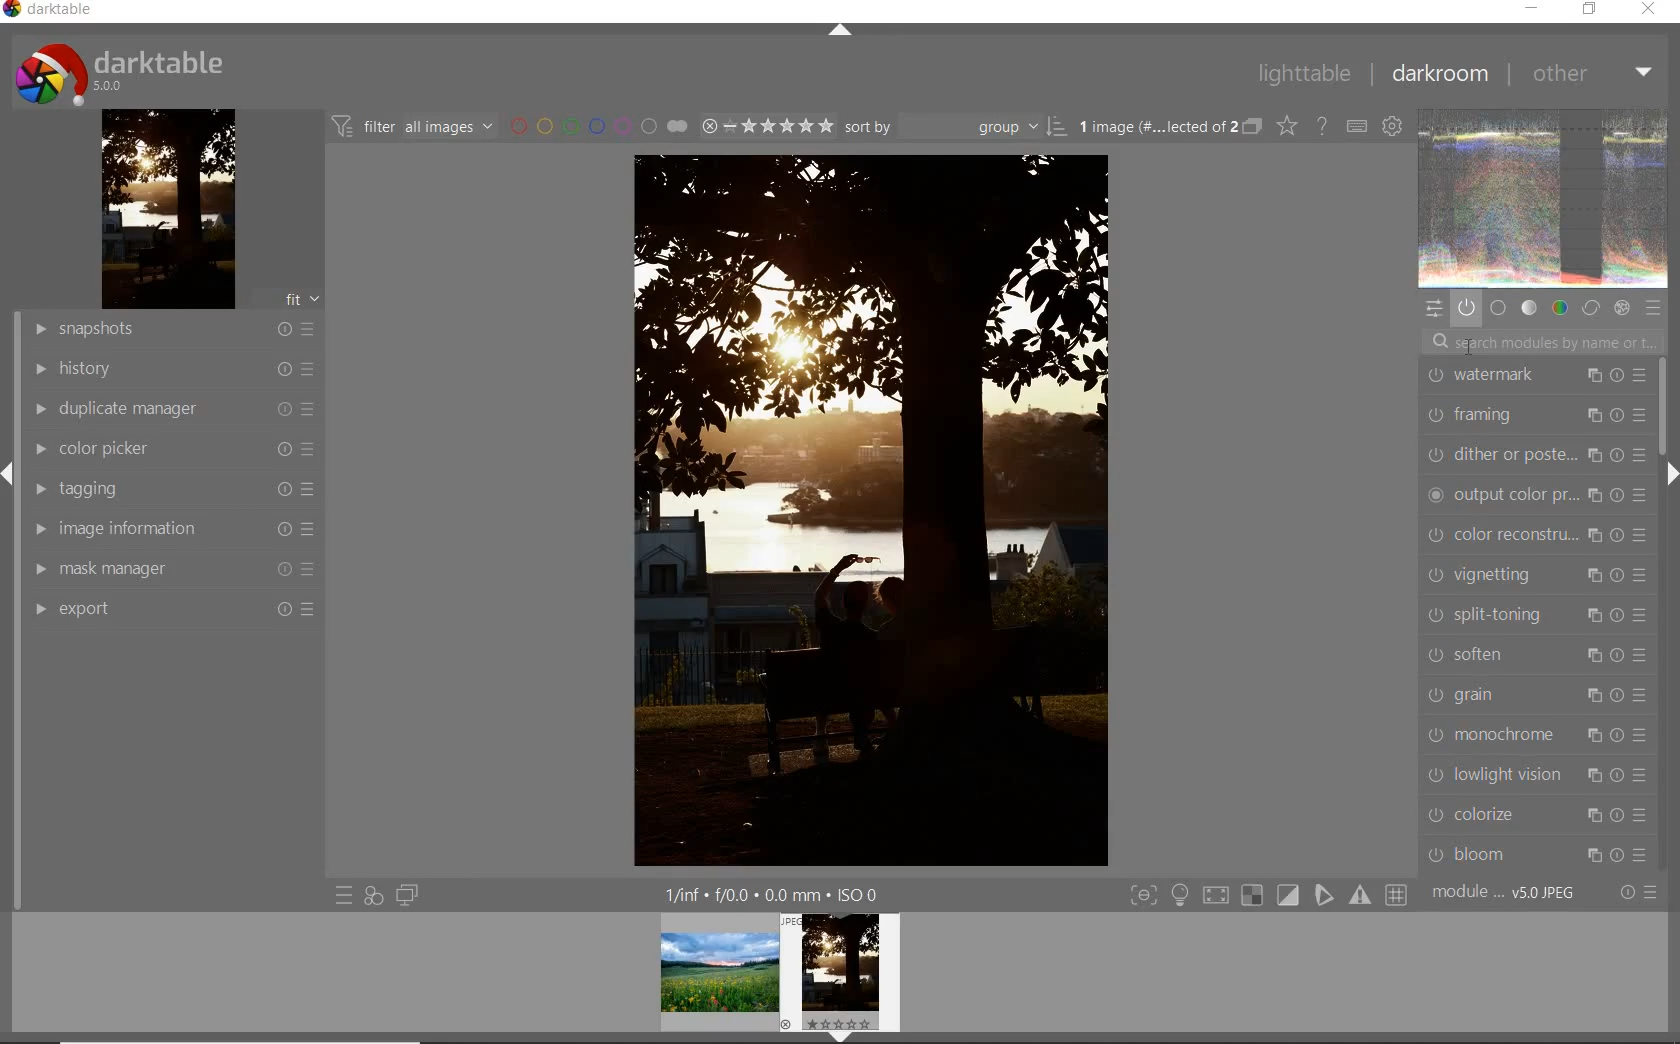  Describe the element at coordinates (779, 892) in the screenshot. I see `1/fnf f/0.0 0.0 mm ISO 0` at that location.